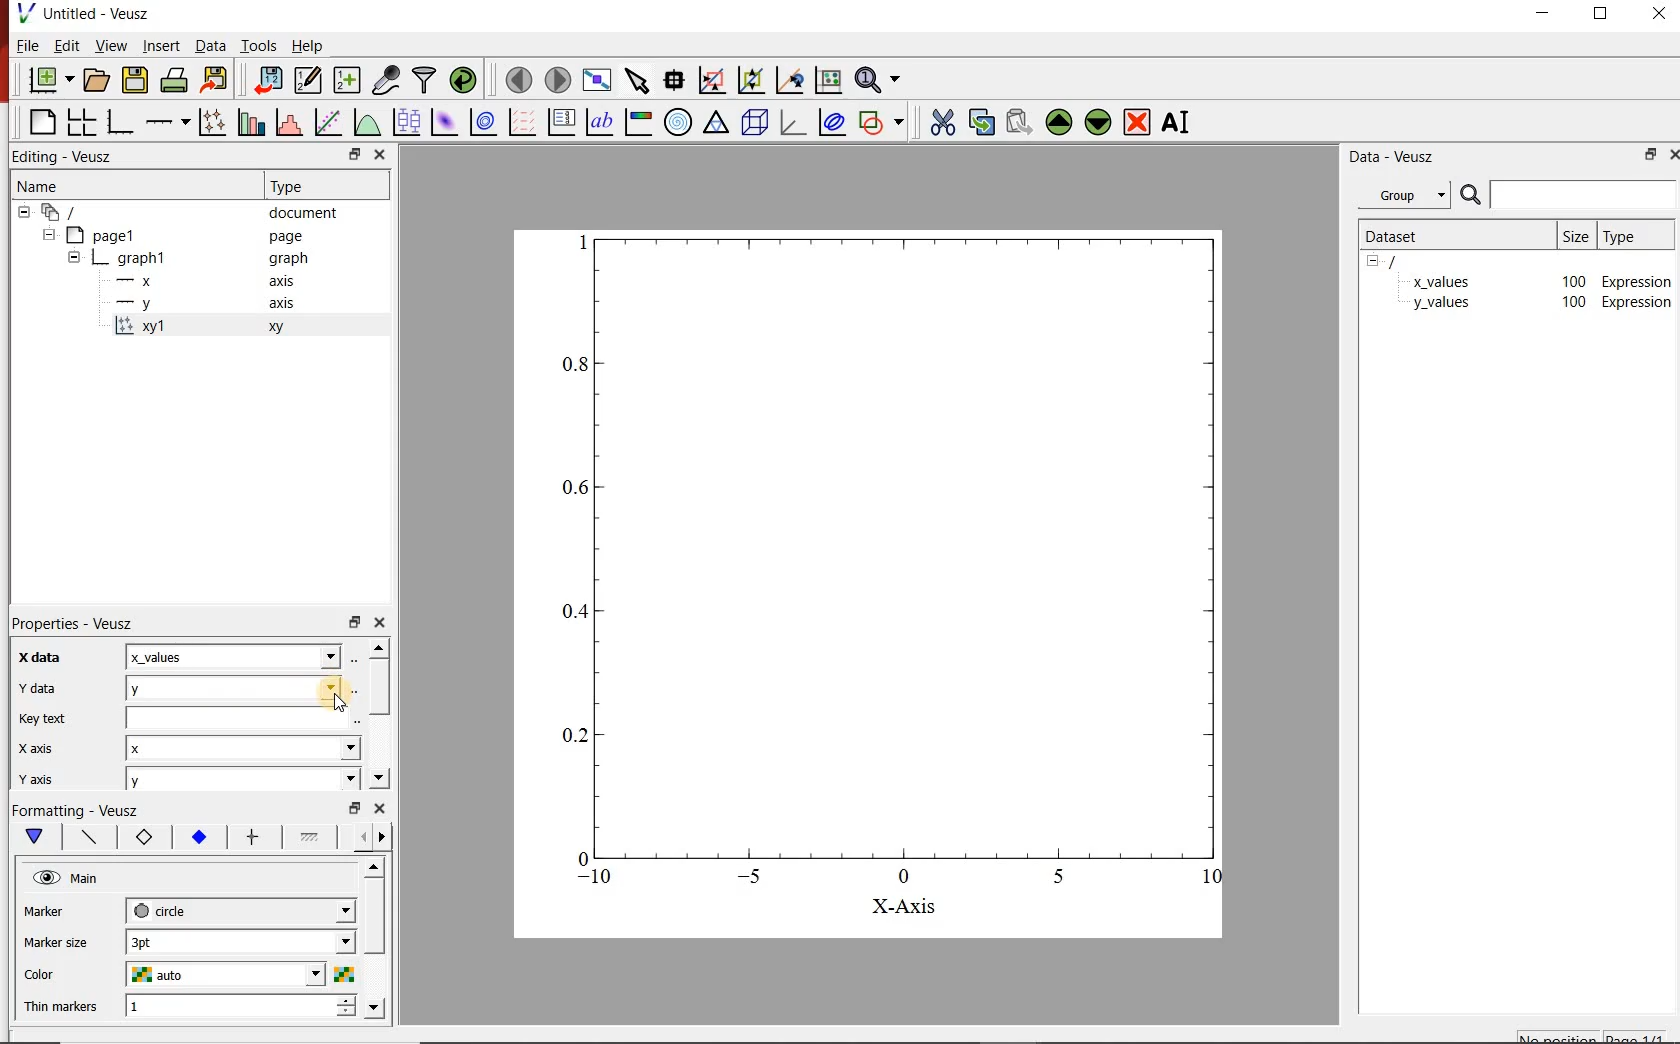  What do you see at coordinates (237, 717) in the screenshot?
I see `input key text` at bounding box center [237, 717].